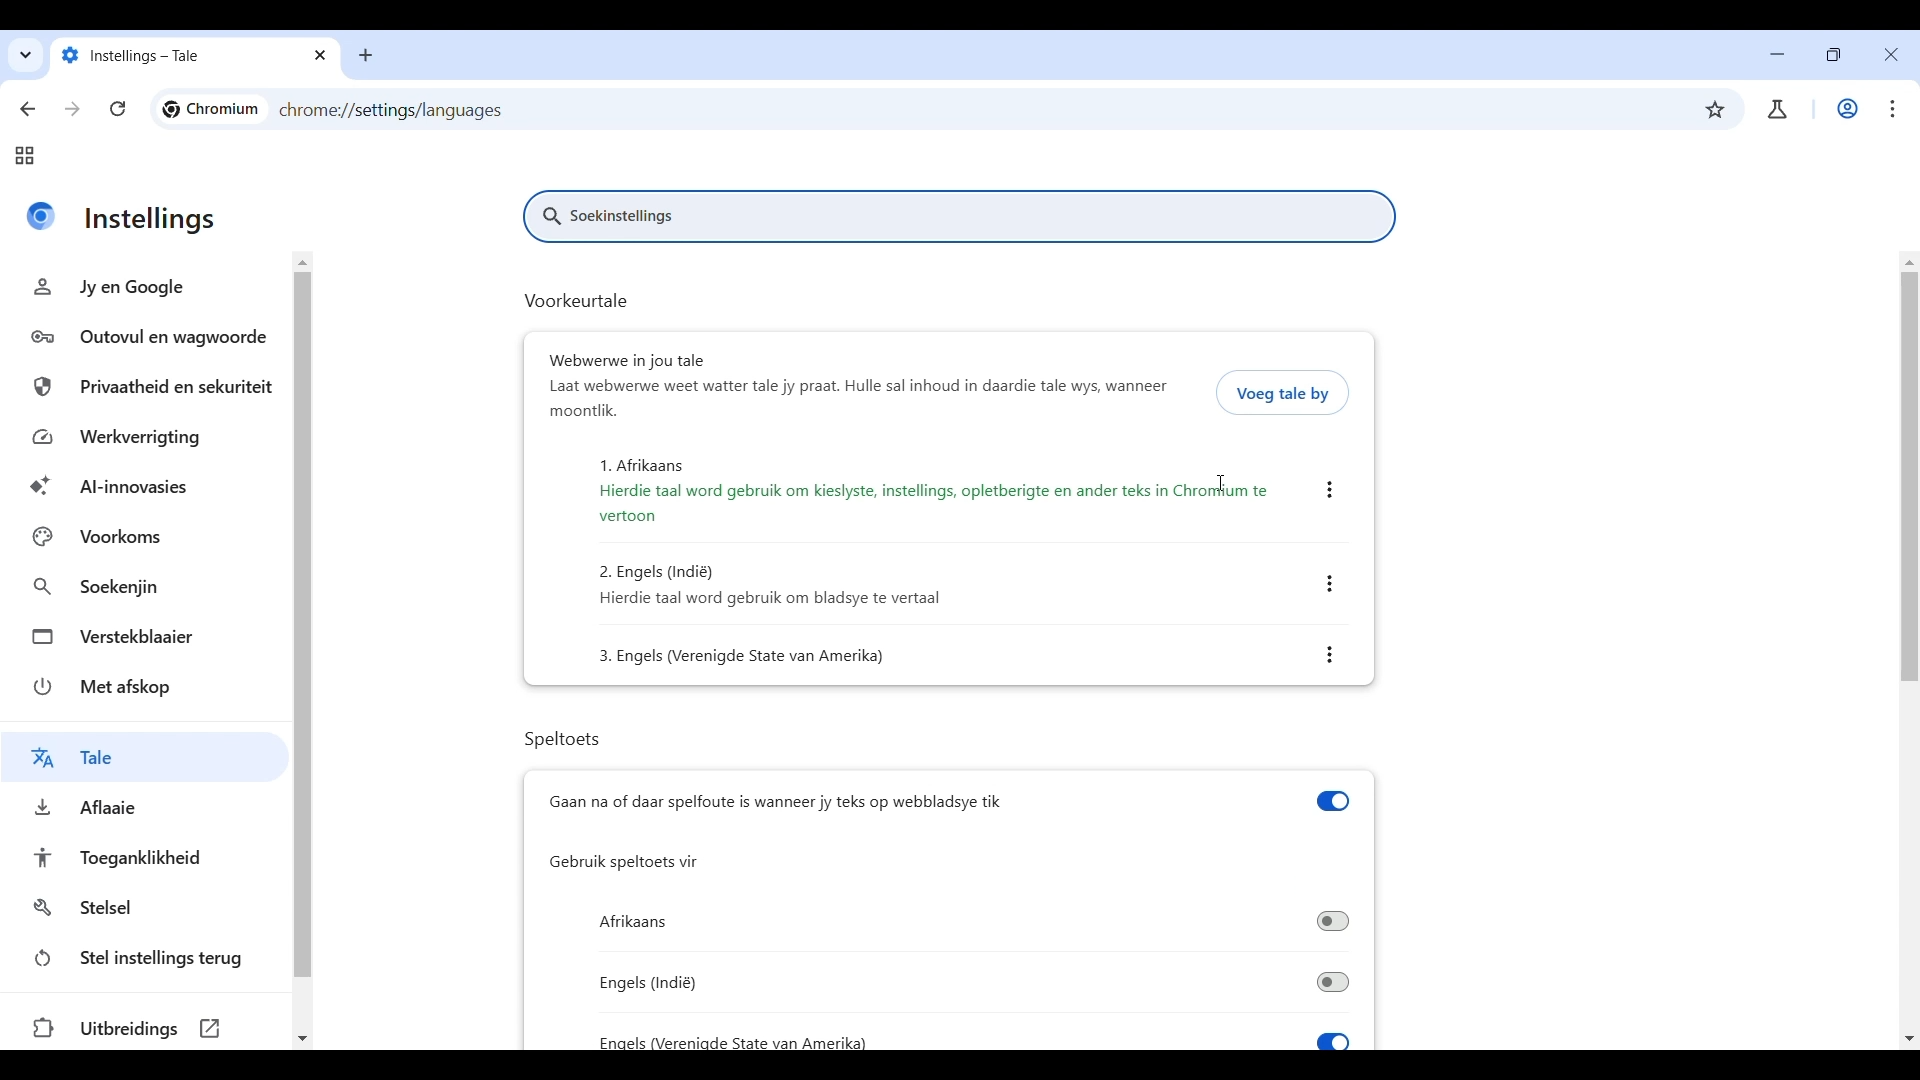 The height and width of the screenshot is (1080, 1920). Describe the element at coordinates (636, 924) in the screenshot. I see `Afrikaans` at that location.